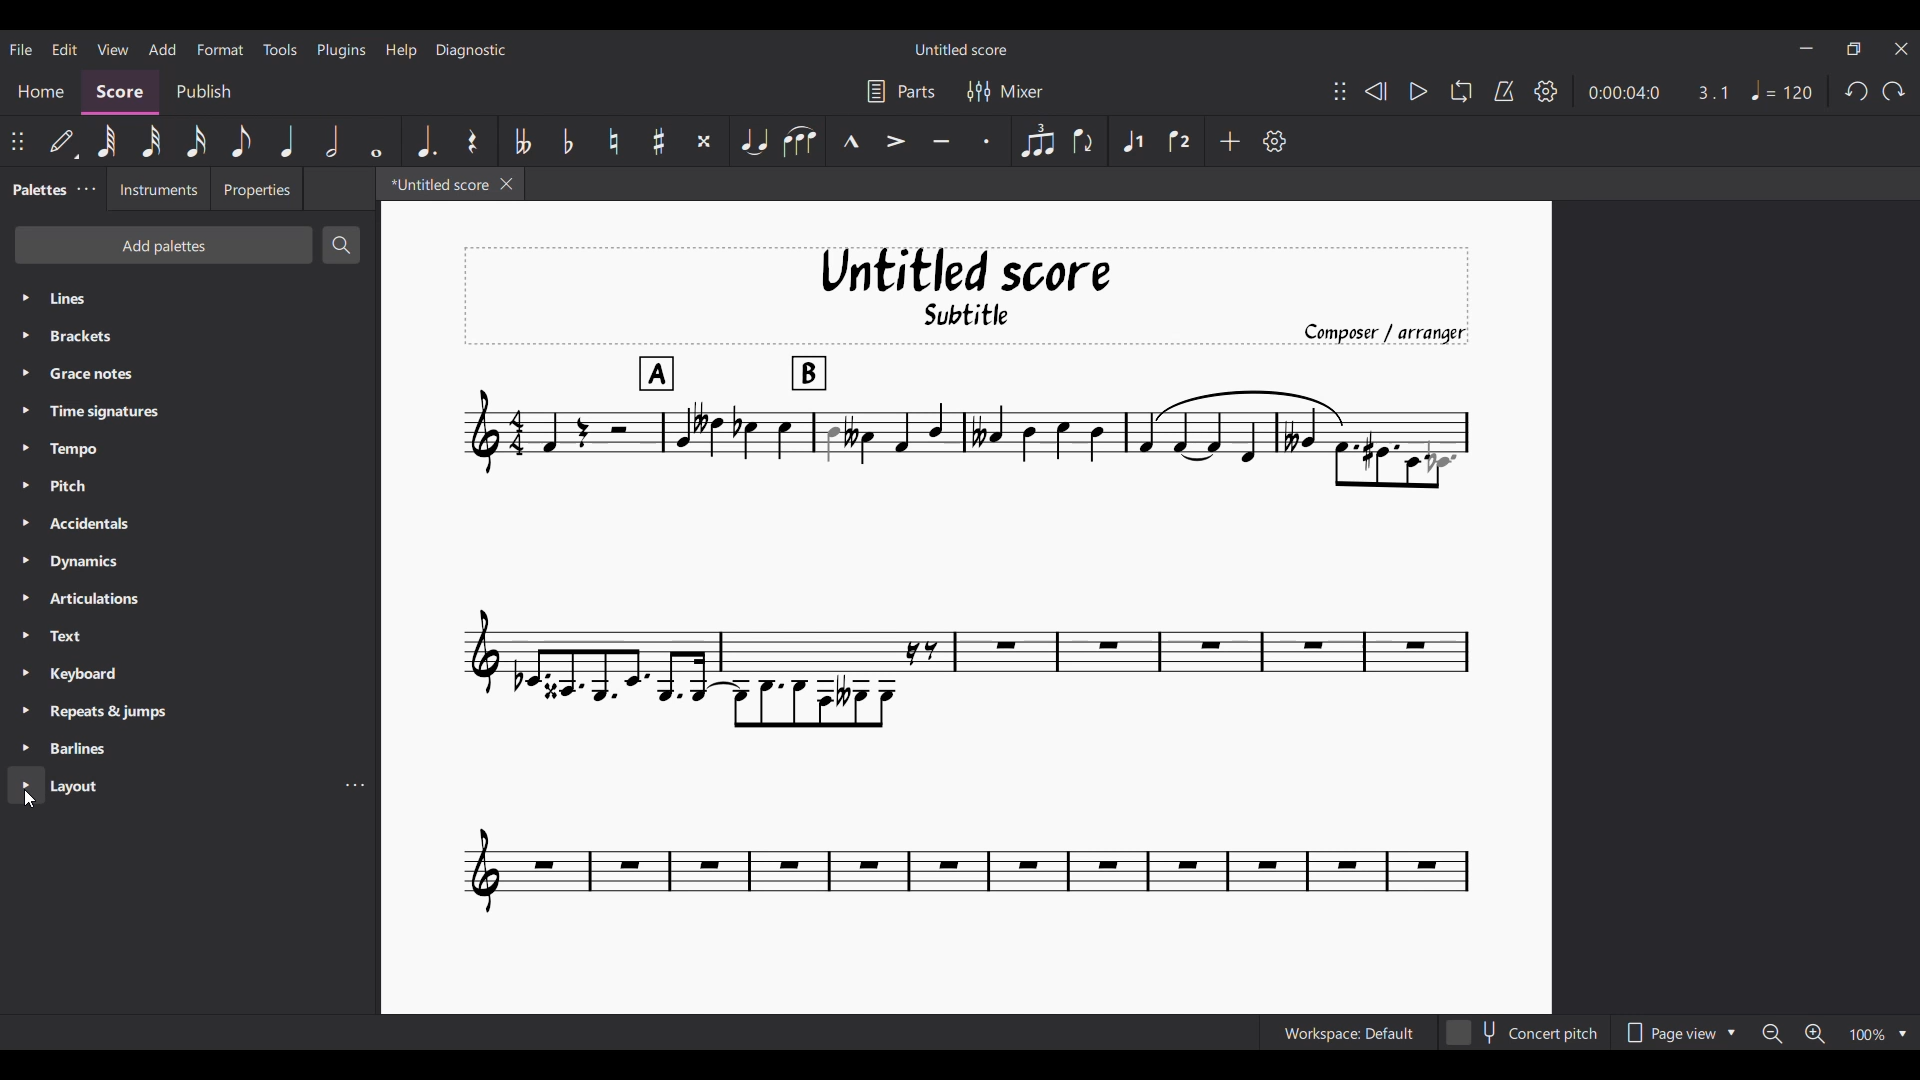 This screenshot has width=1920, height=1080. I want to click on Lines, so click(190, 298).